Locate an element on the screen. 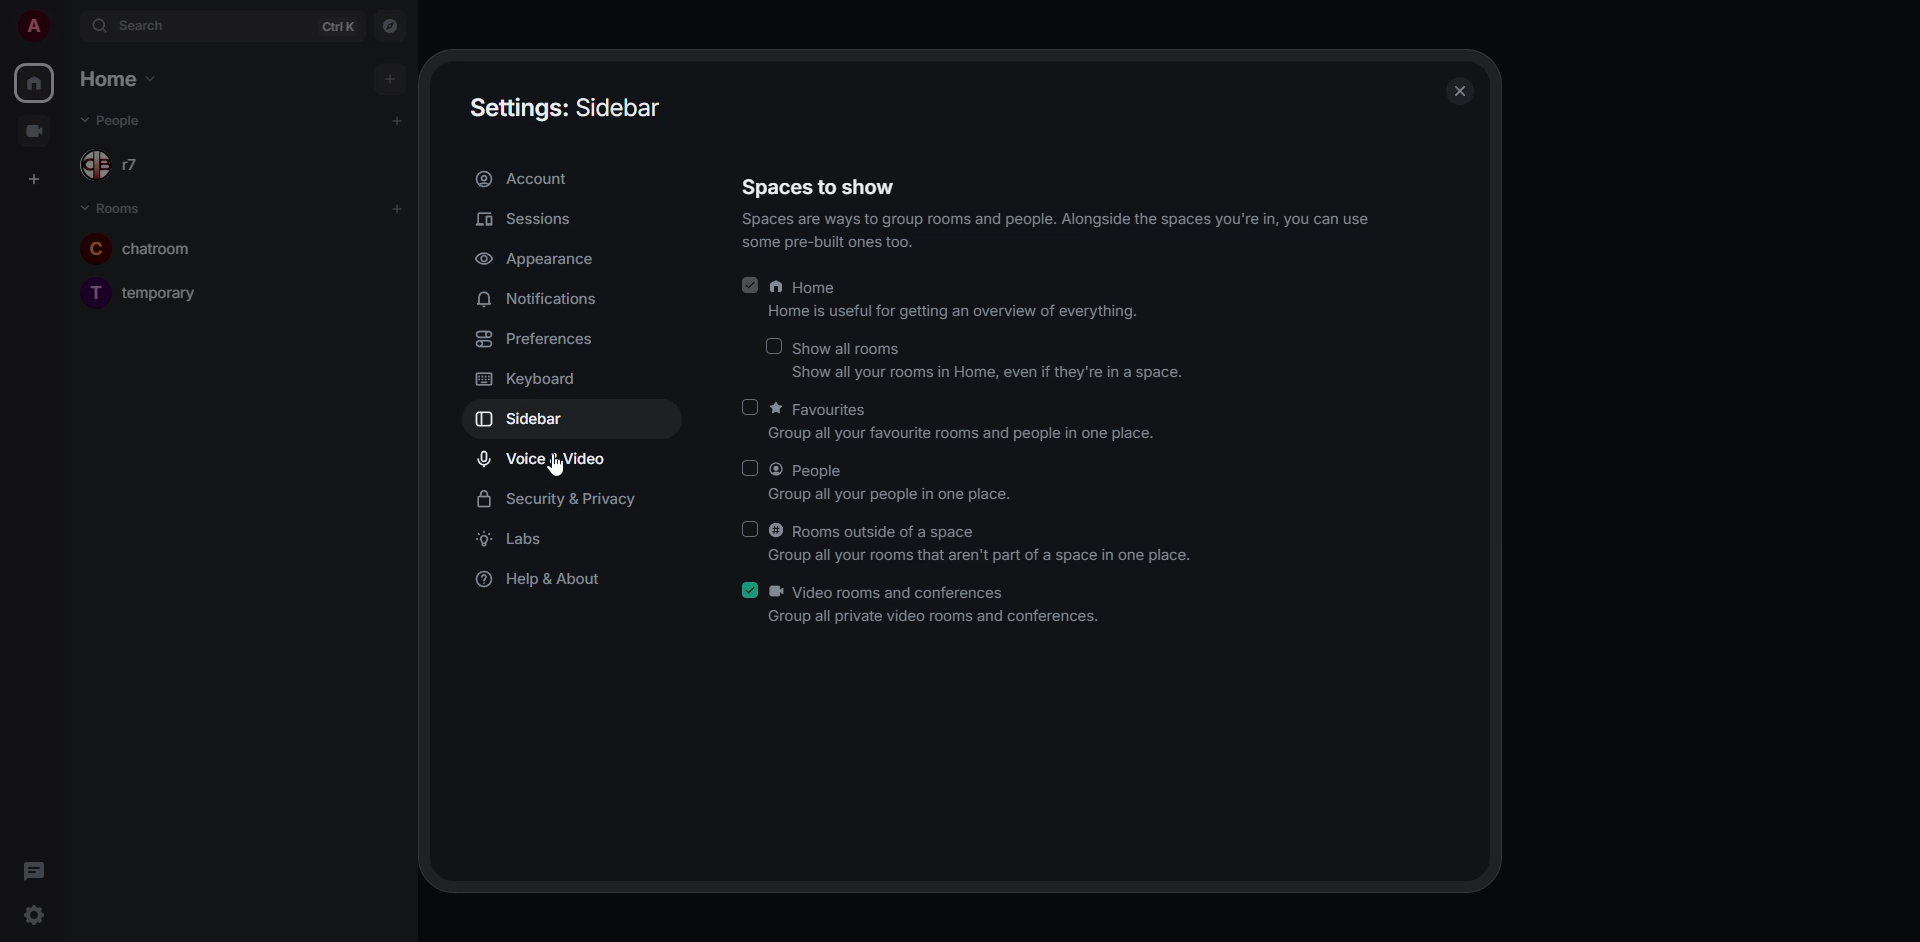 The width and height of the screenshot is (1920, 942). video room is located at coordinates (36, 130).